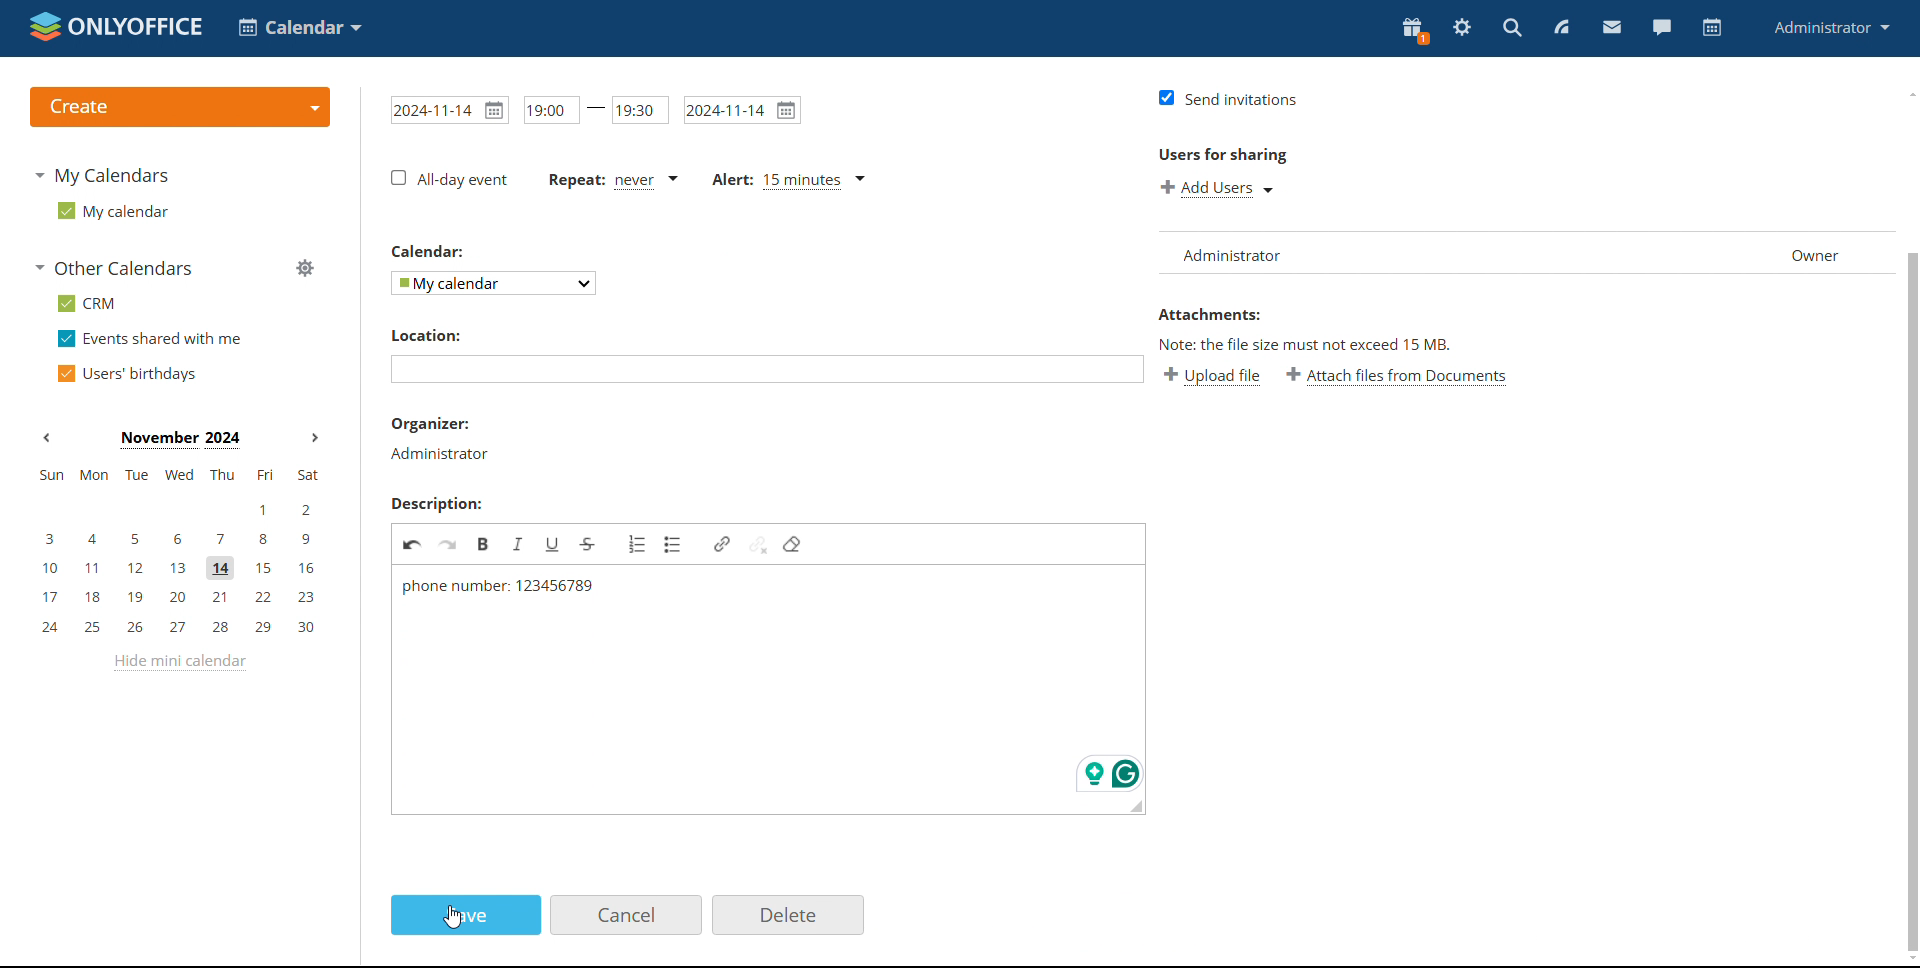 This screenshot has height=968, width=1920. What do you see at coordinates (302, 26) in the screenshot?
I see `select application` at bounding box center [302, 26].